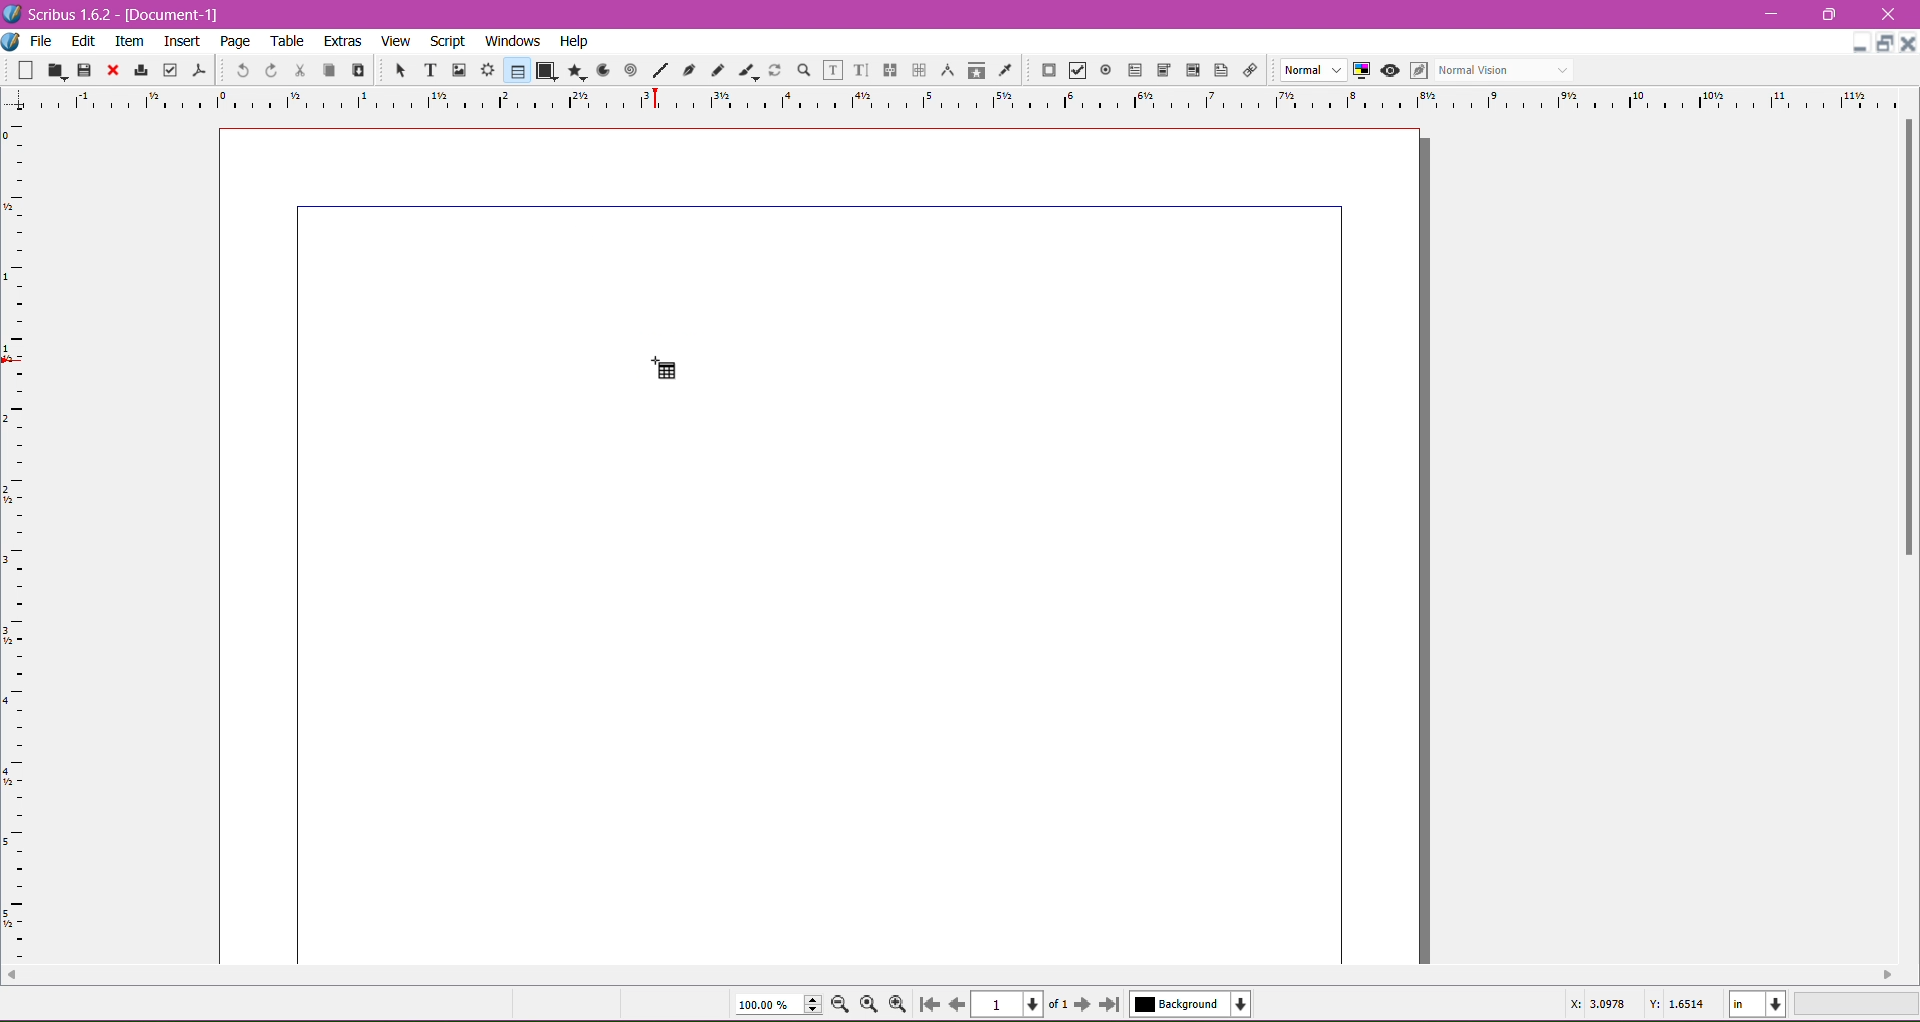  What do you see at coordinates (1908, 42) in the screenshot?
I see `Close` at bounding box center [1908, 42].